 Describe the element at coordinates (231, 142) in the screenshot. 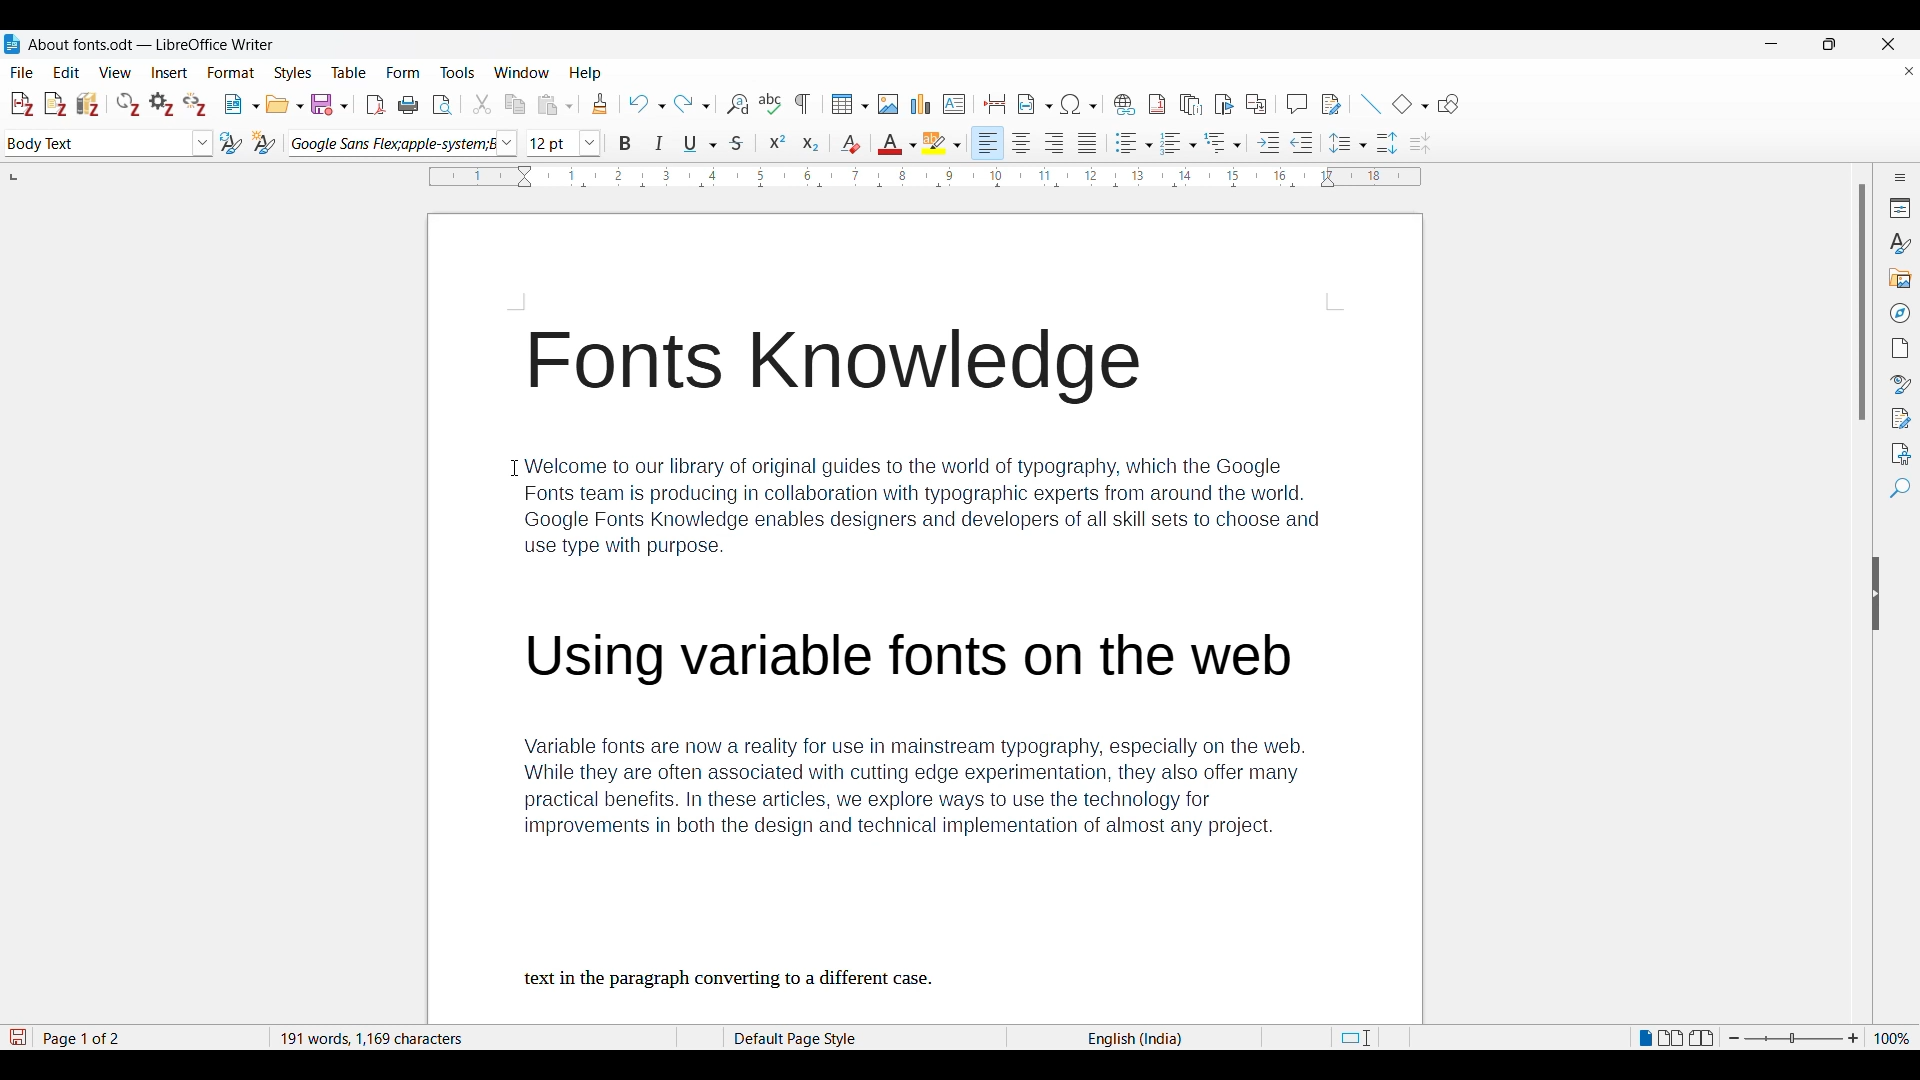

I see `Update selected style` at that location.